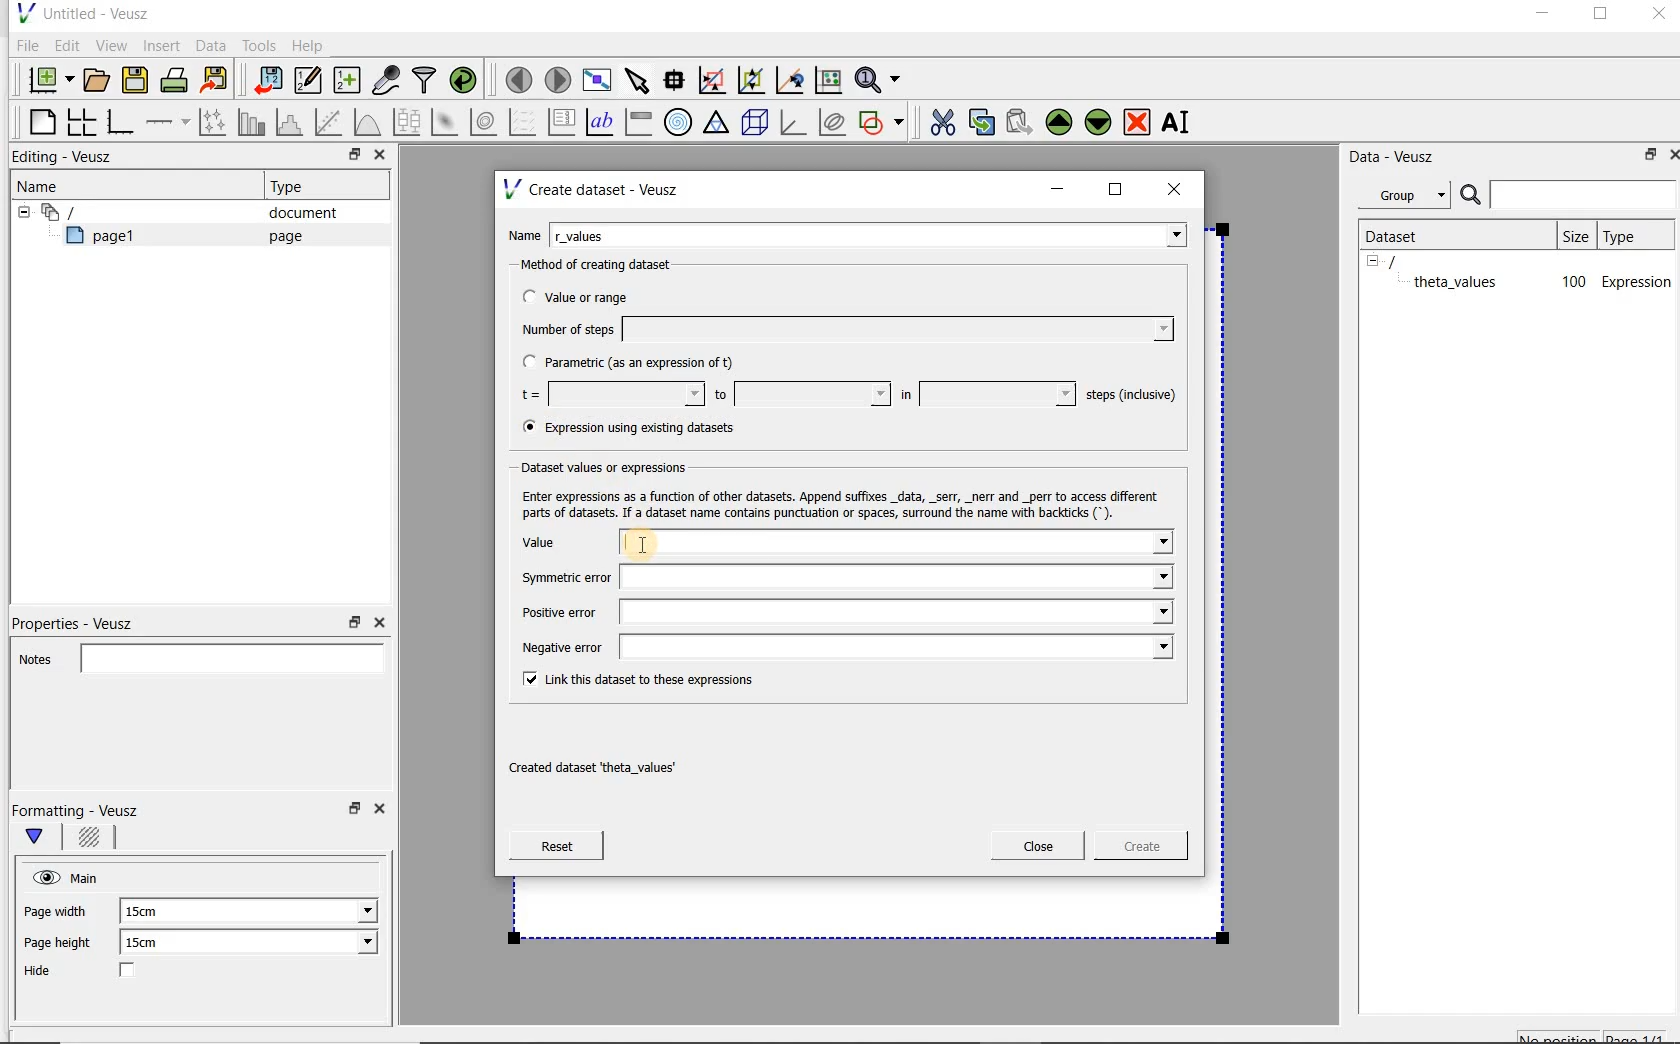 Image resolution: width=1680 pixels, height=1044 pixels. What do you see at coordinates (348, 81) in the screenshot?
I see `create new datasets using ranges, parametrically or as functions of existing datasets` at bounding box center [348, 81].